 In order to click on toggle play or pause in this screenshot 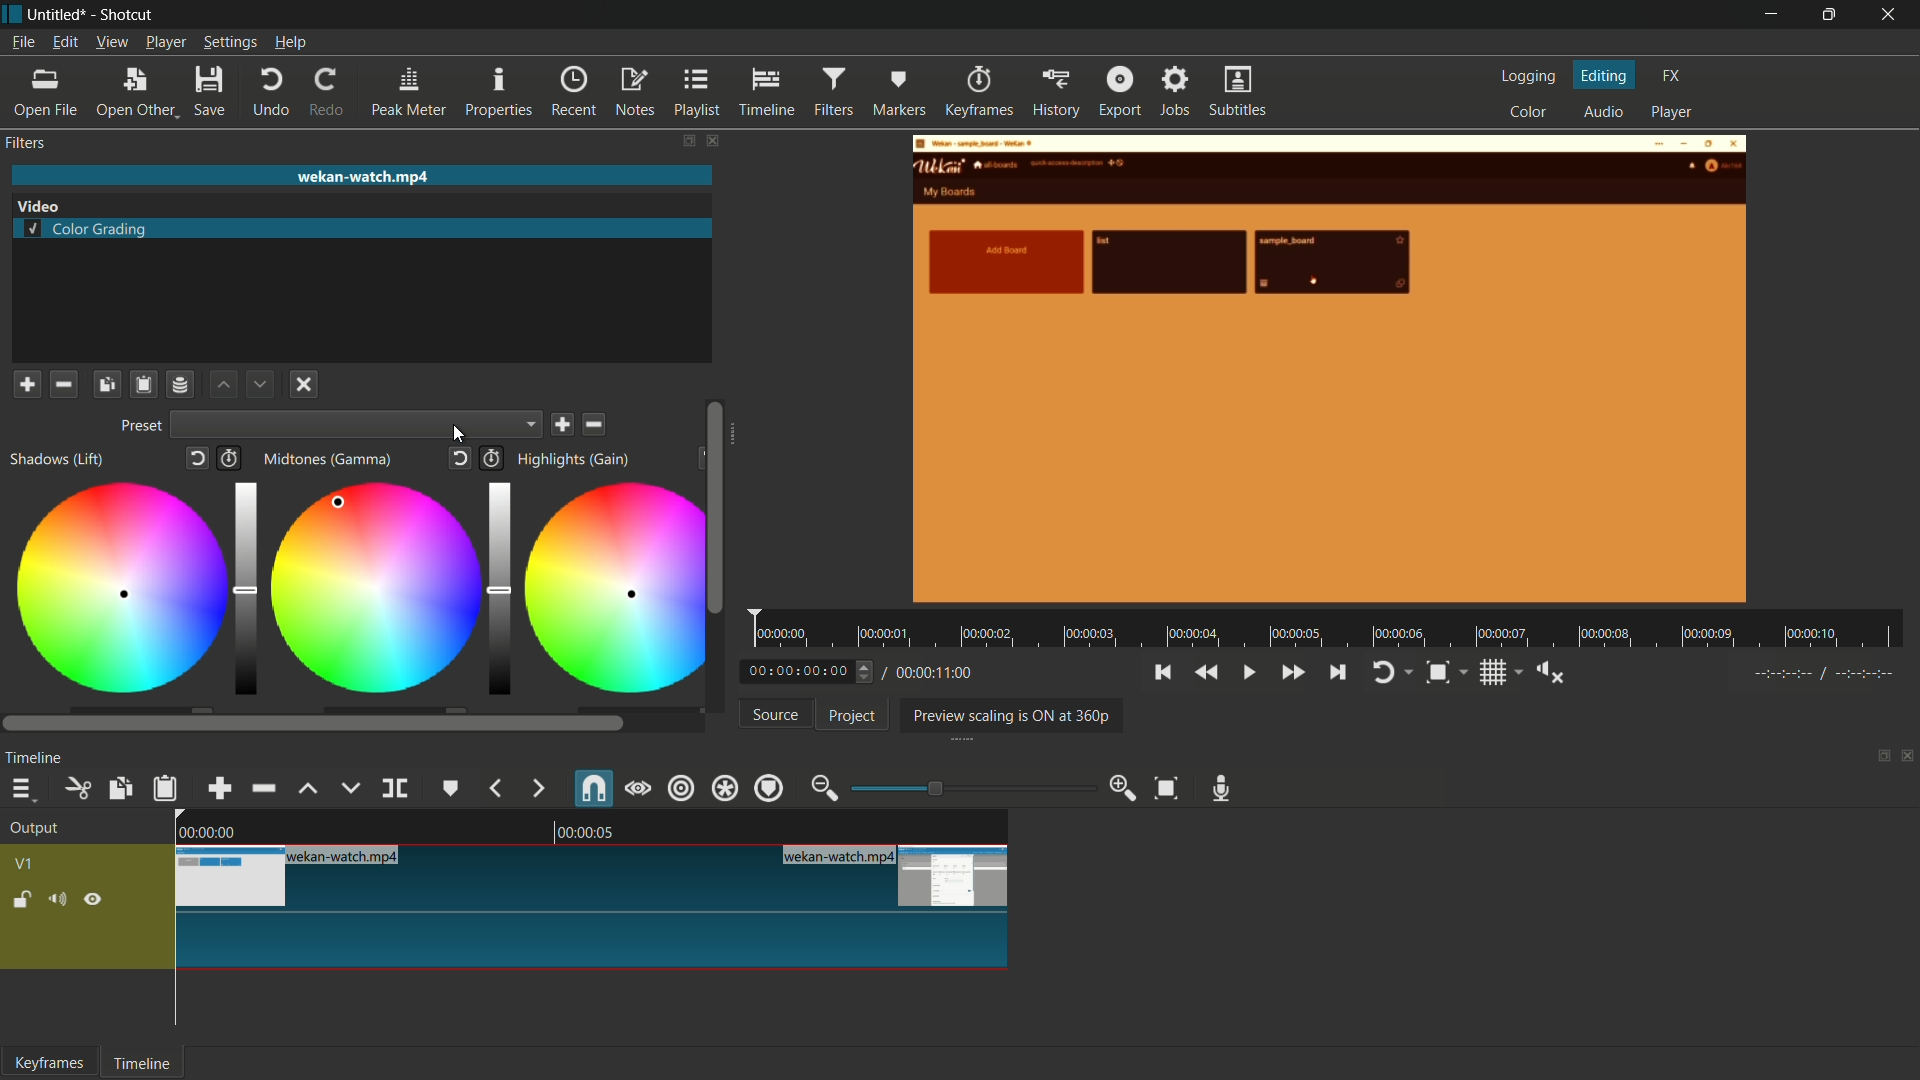, I will do `click(1249, 673)`.